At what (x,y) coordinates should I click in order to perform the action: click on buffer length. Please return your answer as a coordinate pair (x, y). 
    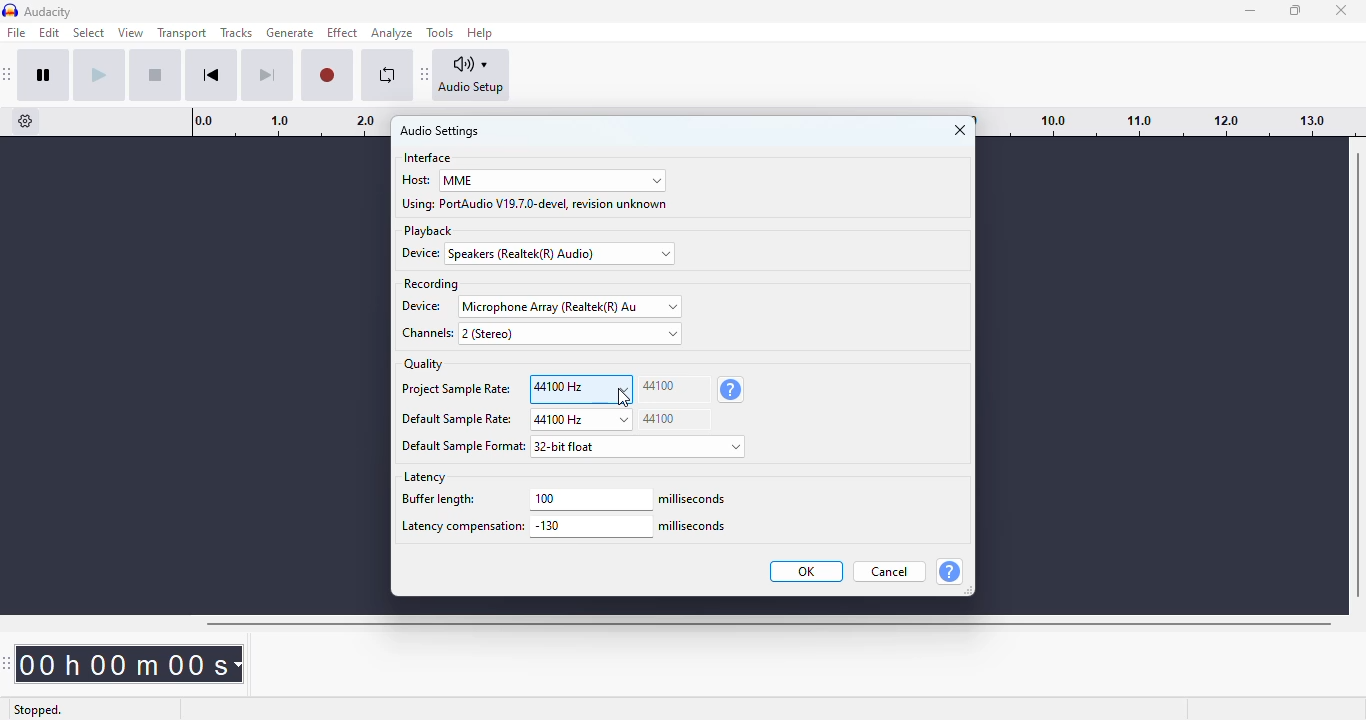
    Looking at the image, I should click on (459, 501).